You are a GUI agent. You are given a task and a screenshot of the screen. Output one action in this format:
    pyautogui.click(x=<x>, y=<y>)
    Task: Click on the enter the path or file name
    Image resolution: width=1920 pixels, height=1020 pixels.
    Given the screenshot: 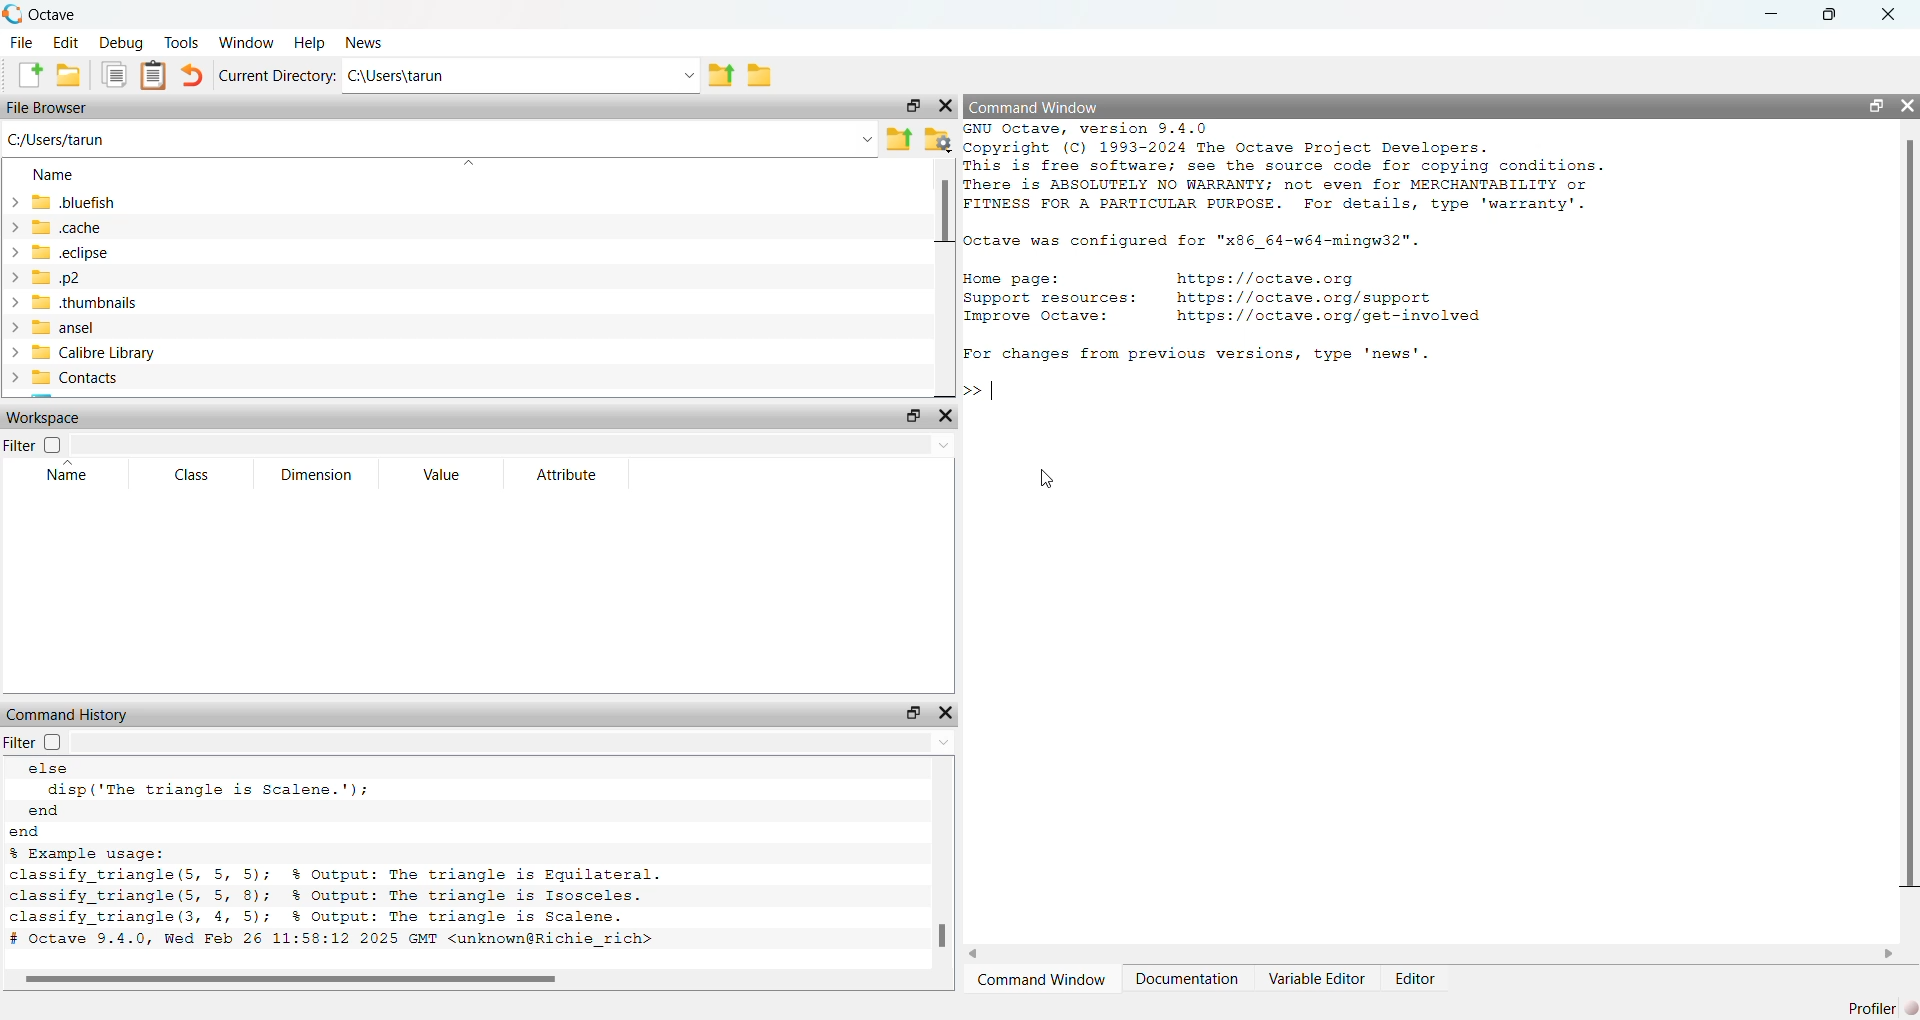 What is the action you would take?
    pyautogui.click(x=438, y=139)
    